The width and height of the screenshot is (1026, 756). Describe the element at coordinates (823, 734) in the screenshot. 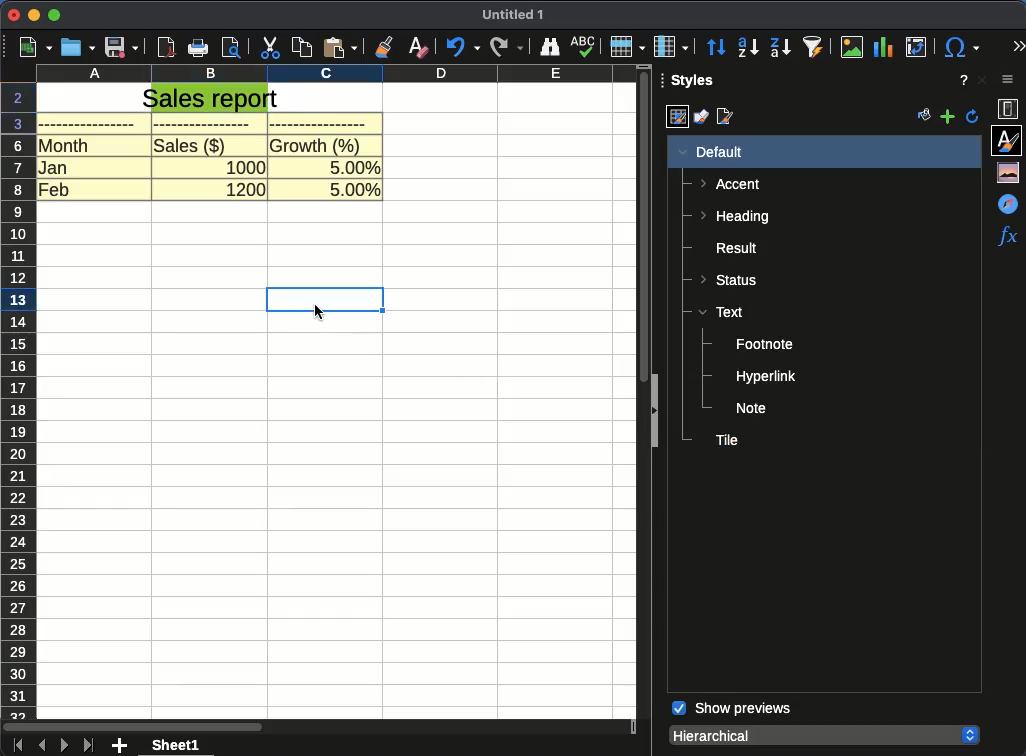

I see `hierarchical ` at that location.